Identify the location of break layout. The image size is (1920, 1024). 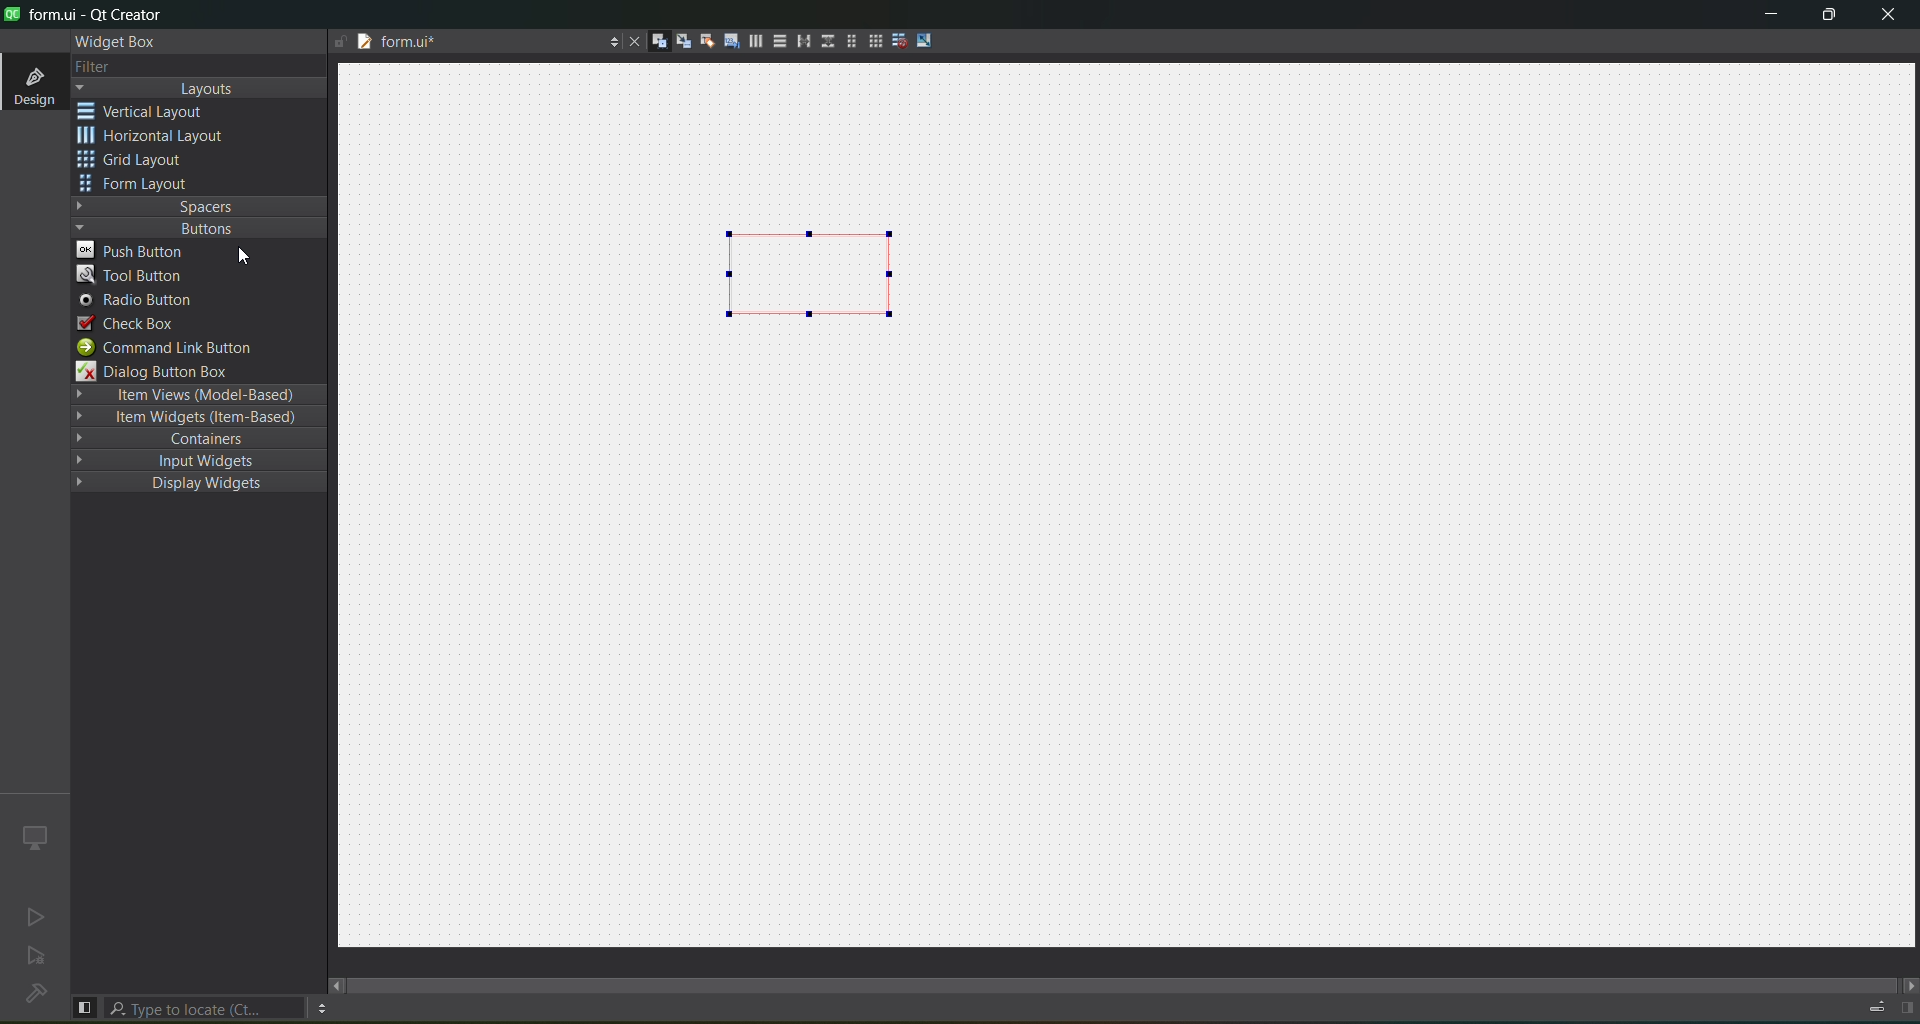
(899, 39).